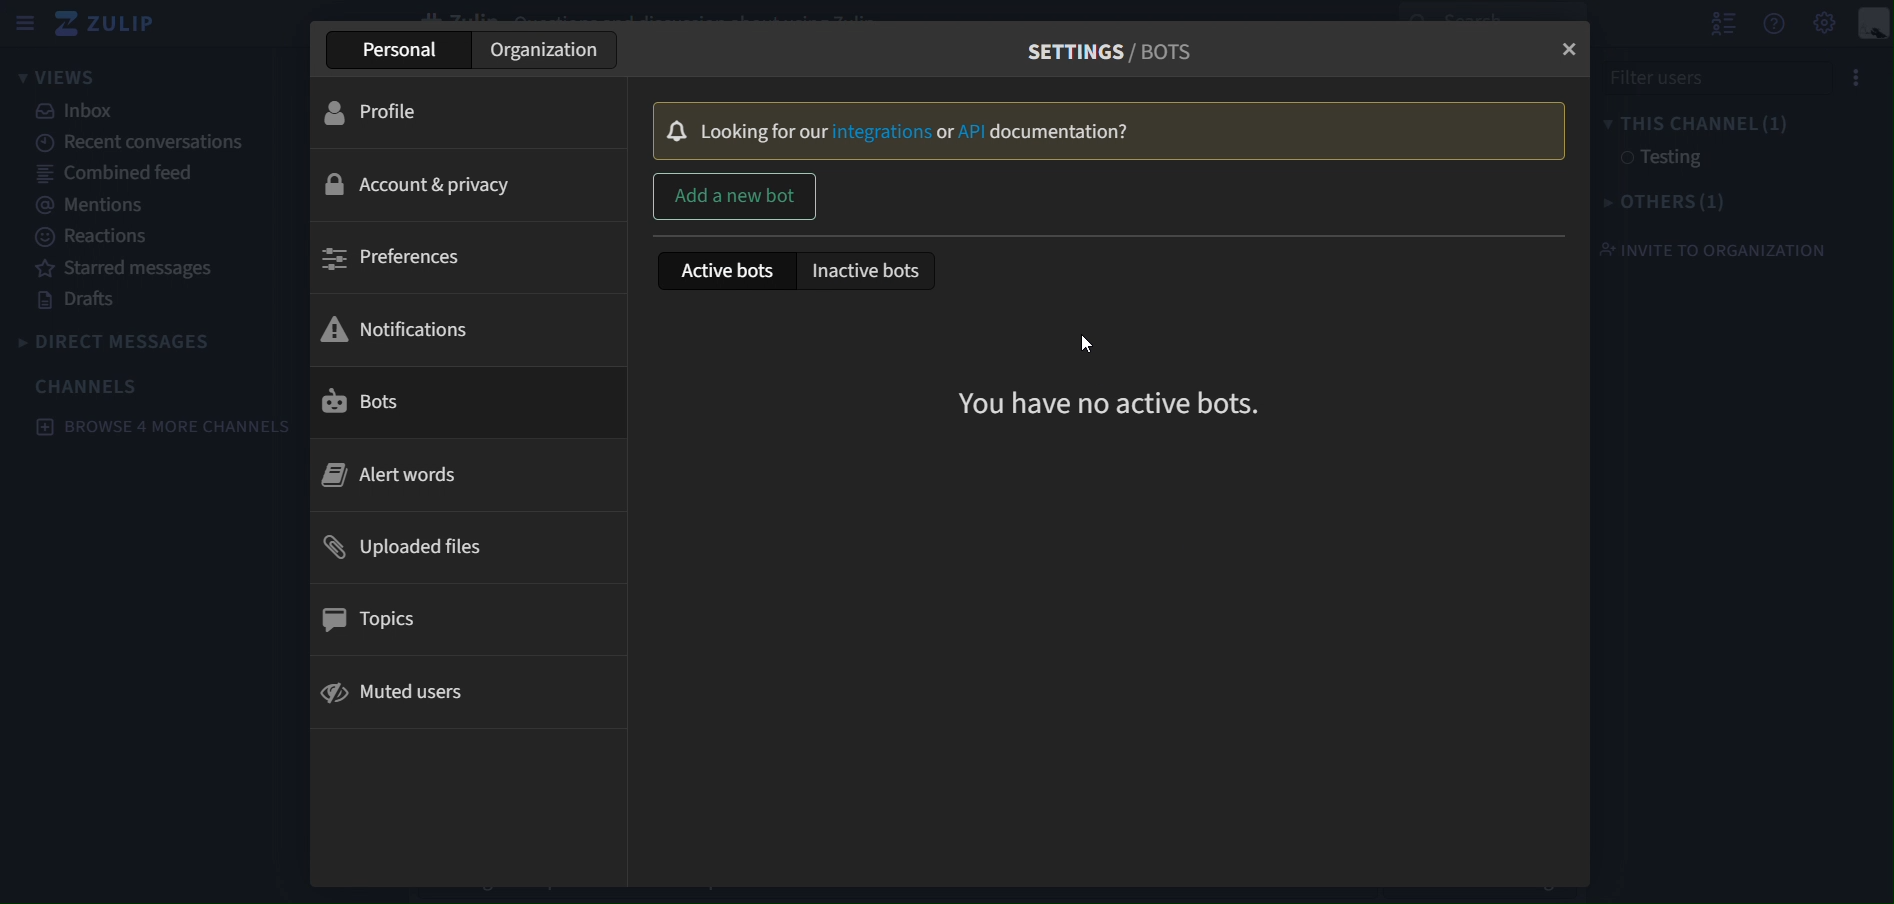 The height and width of the screenshot is (904, 1894). I want to click on views, so click(75, 76).